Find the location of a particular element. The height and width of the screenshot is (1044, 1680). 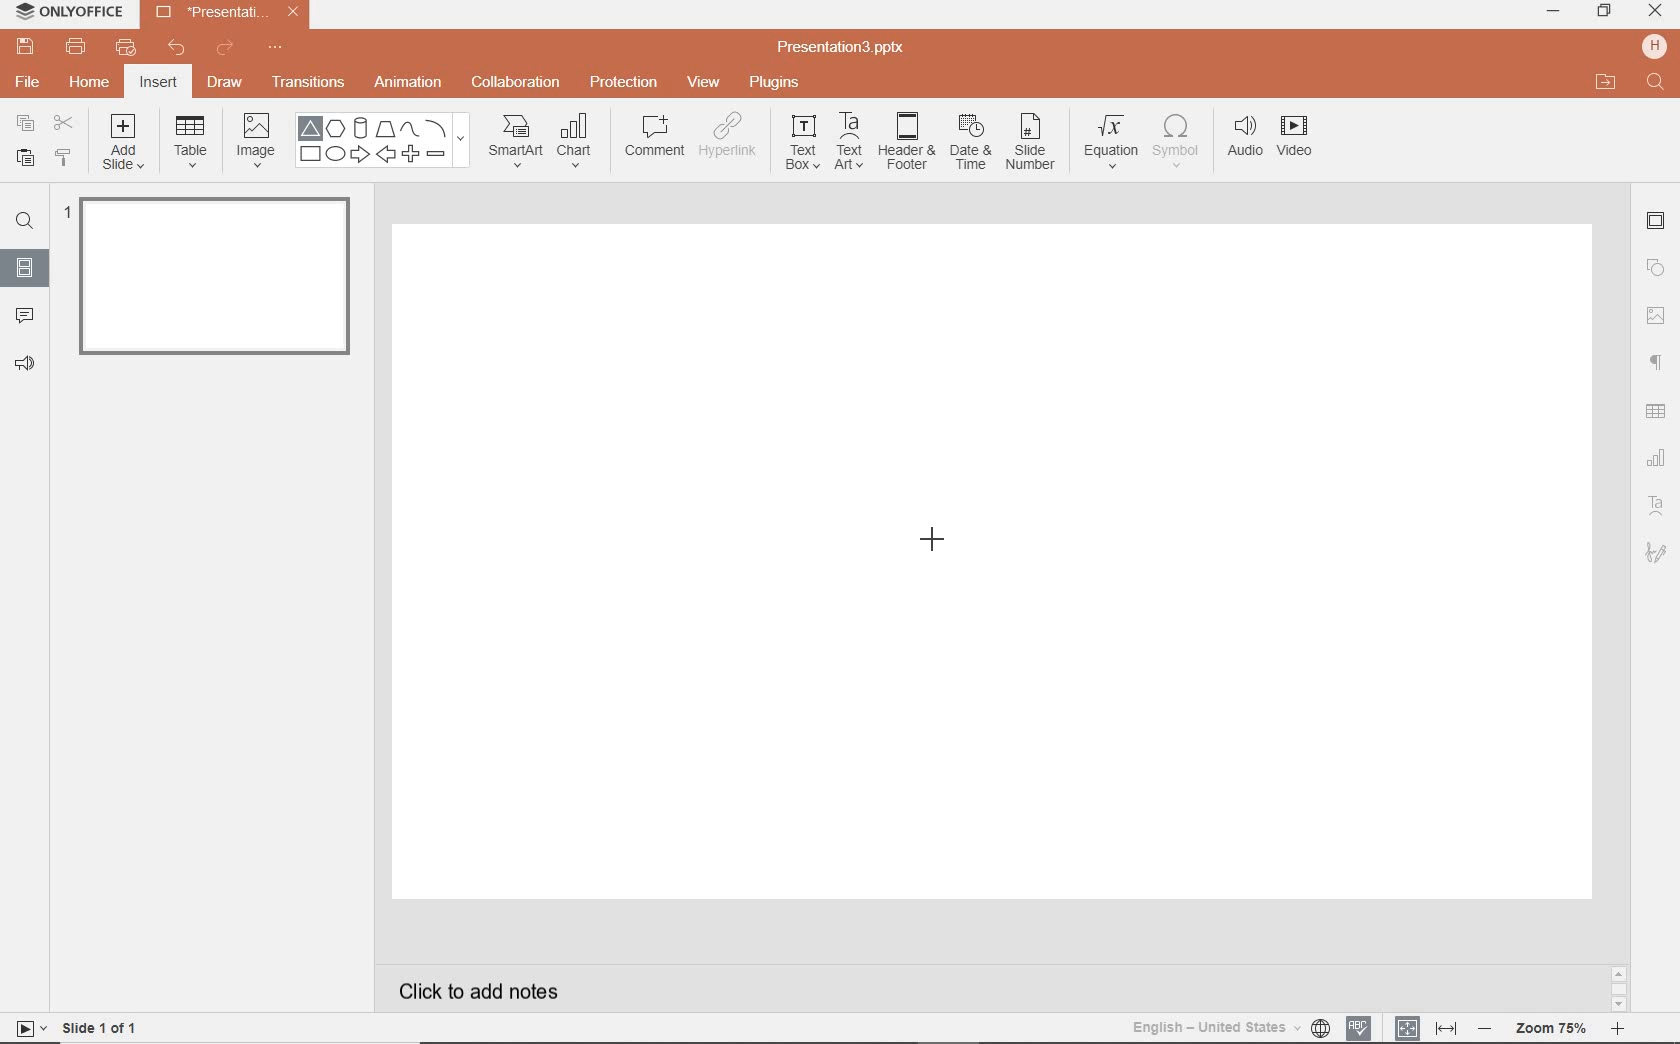

HP is located at coordinates (1656, 46).